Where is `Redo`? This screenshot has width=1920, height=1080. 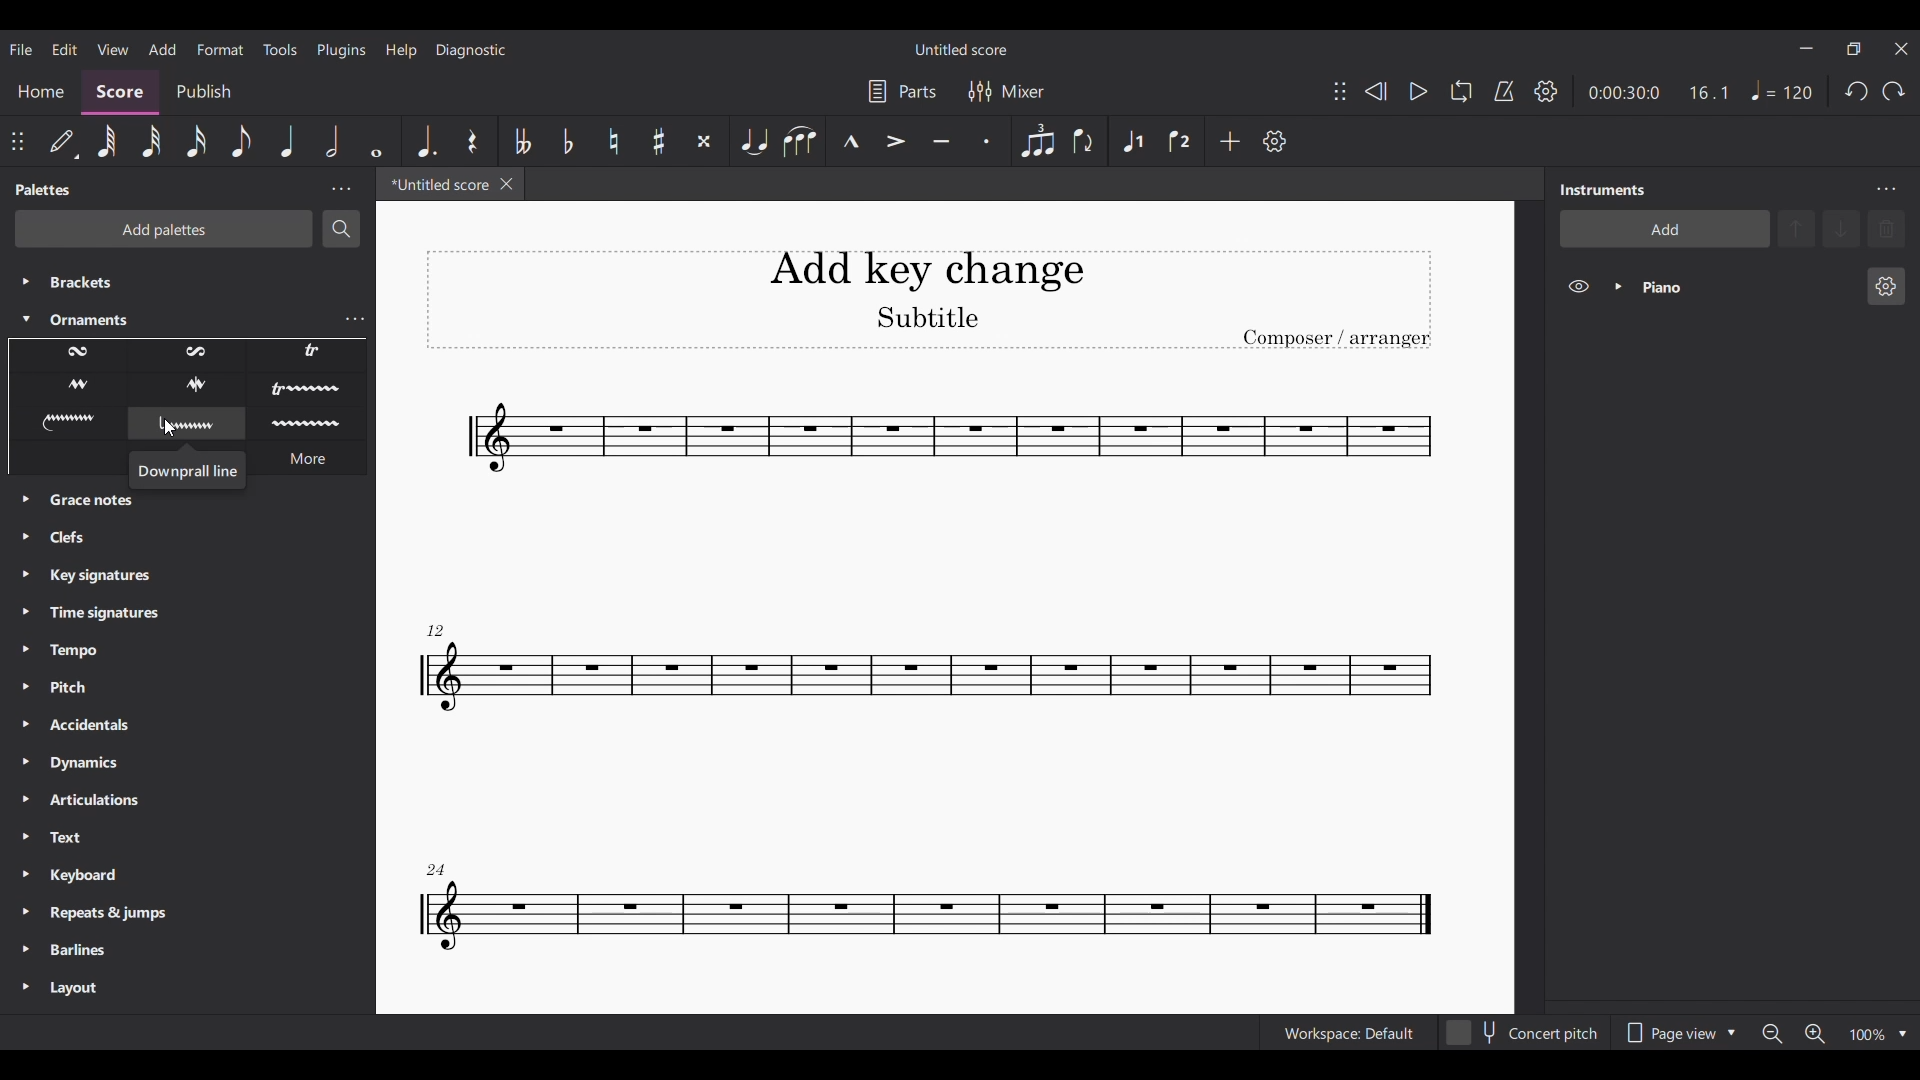 Redo is located at coordinates (1893, 92).